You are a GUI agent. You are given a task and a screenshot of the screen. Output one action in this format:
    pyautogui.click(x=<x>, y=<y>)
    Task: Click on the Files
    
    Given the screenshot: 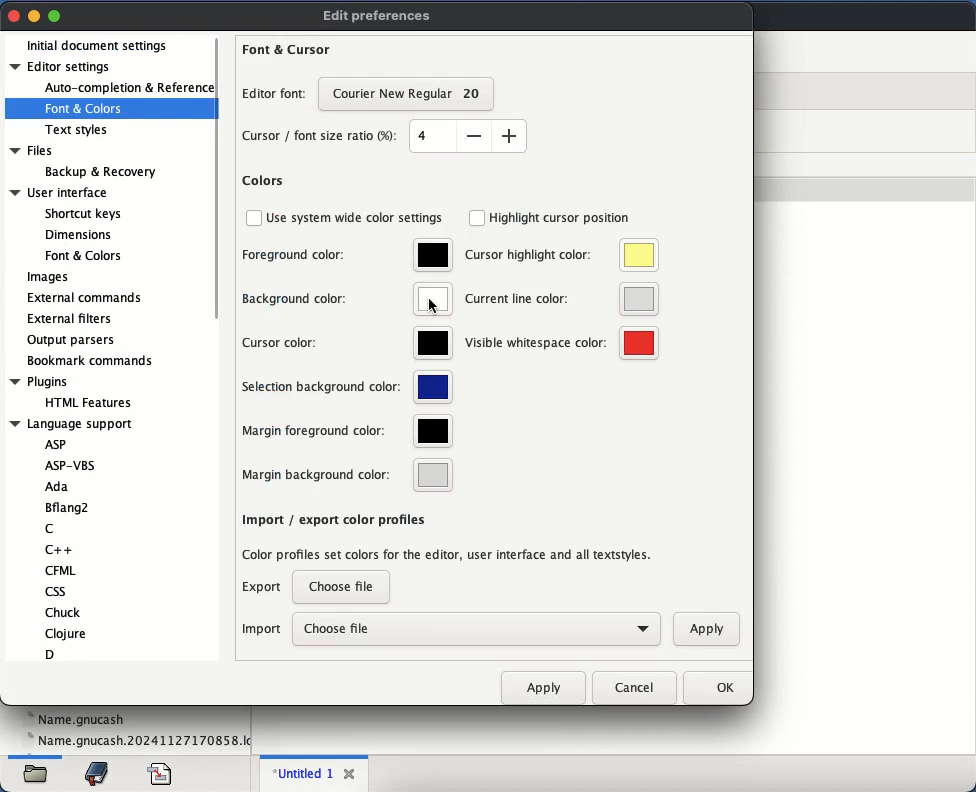 What is the action you would take?
    pyautogui.click(x=33, y=149)
    